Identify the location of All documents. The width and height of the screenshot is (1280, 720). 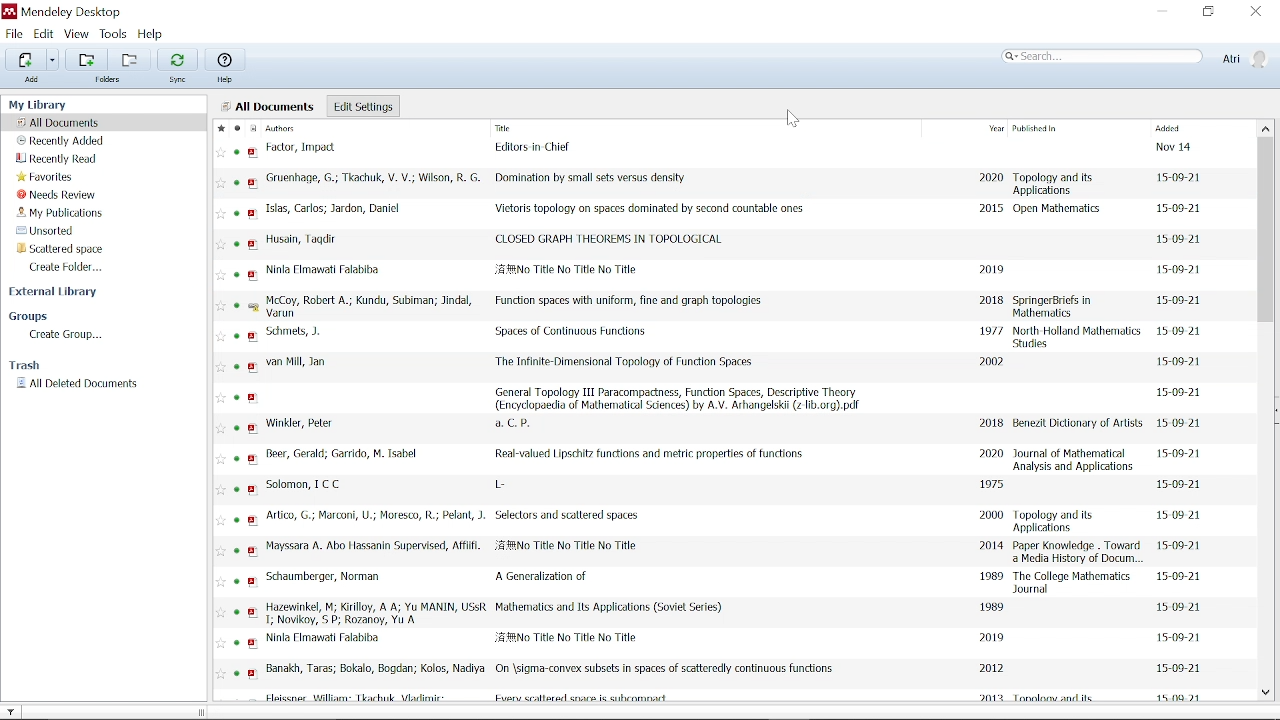
(65, 122).